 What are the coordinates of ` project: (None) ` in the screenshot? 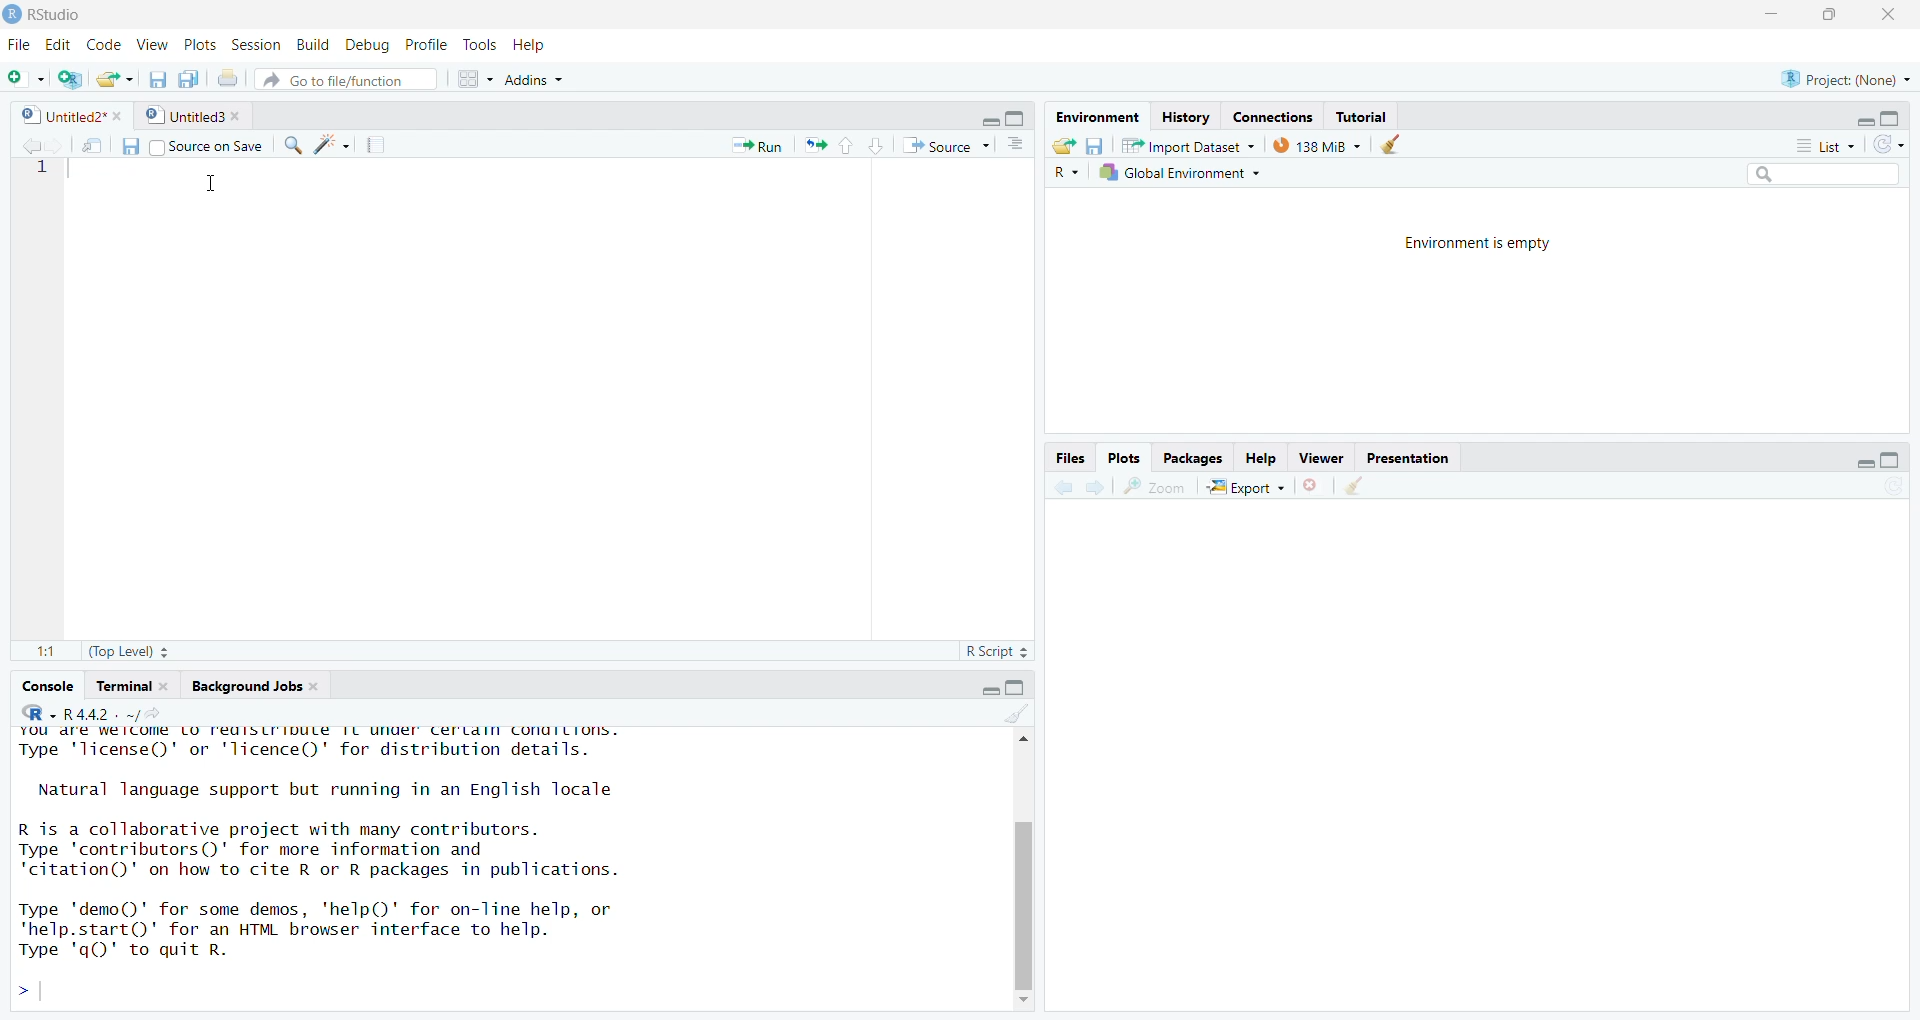 It's located at (1850, 77).